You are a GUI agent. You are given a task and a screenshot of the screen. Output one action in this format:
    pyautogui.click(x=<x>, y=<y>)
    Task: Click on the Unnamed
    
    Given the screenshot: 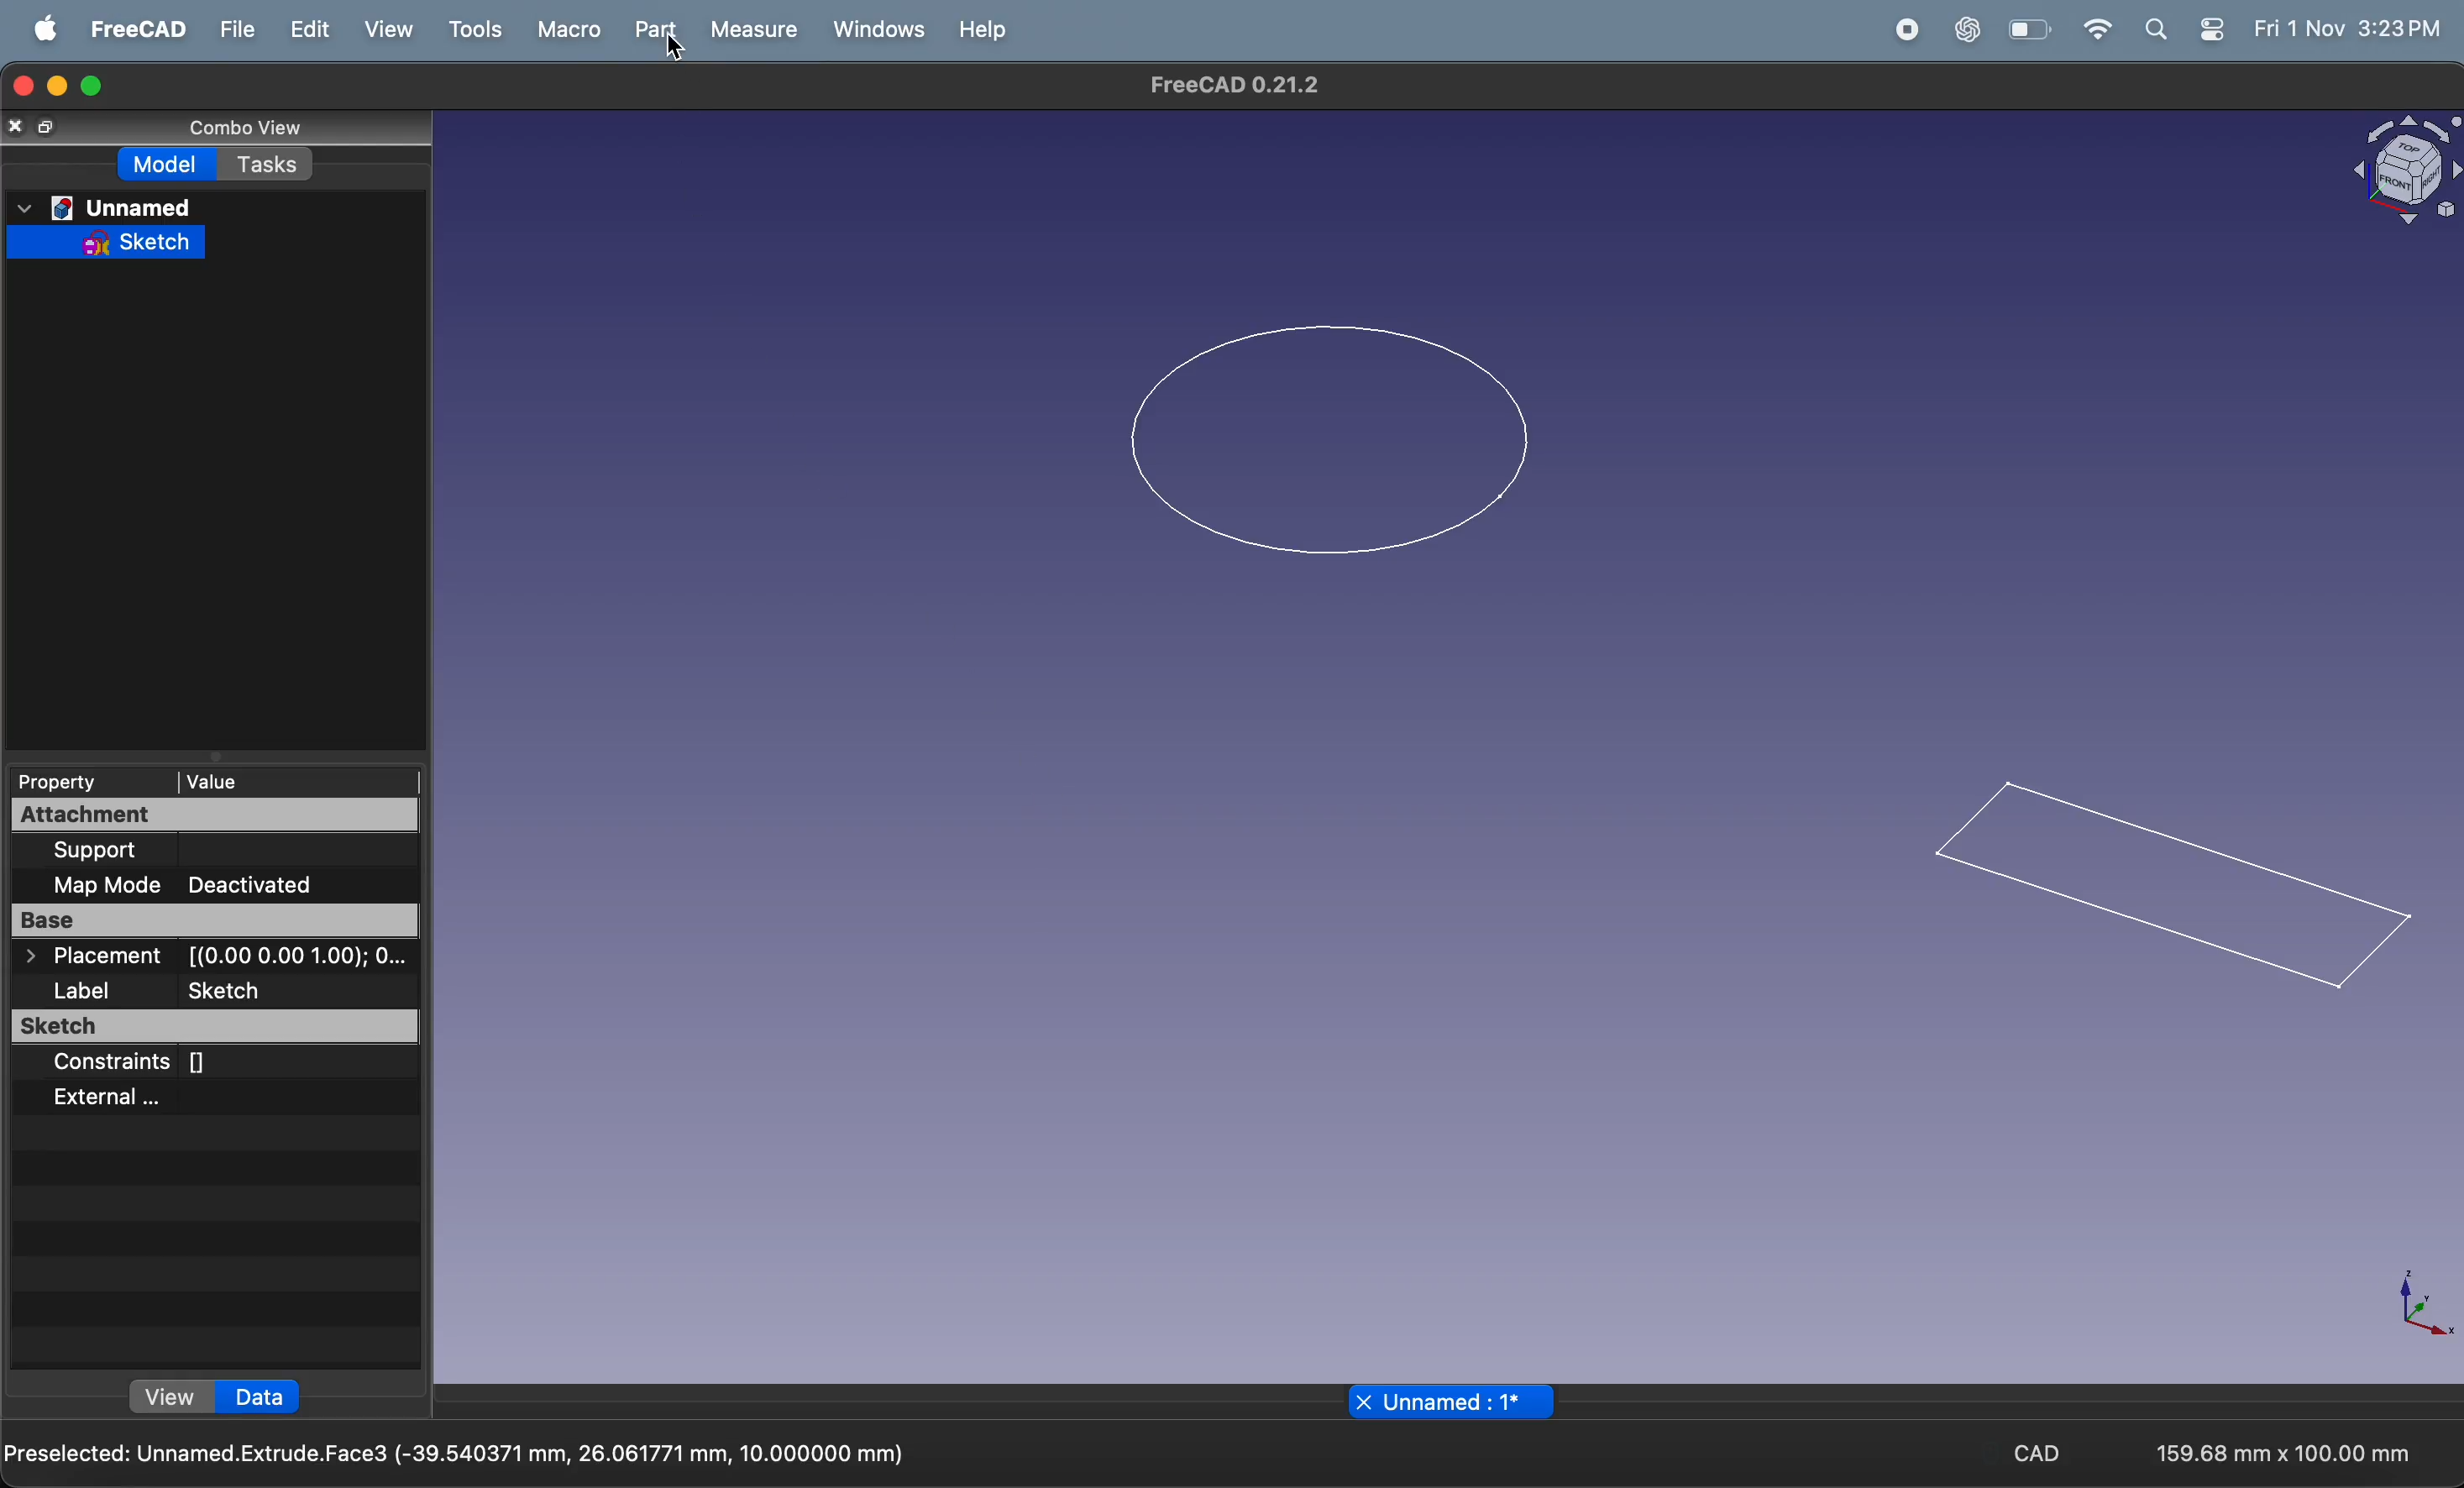 What is the action you would take?
    pyautogui.click(x=105, y=206)
    